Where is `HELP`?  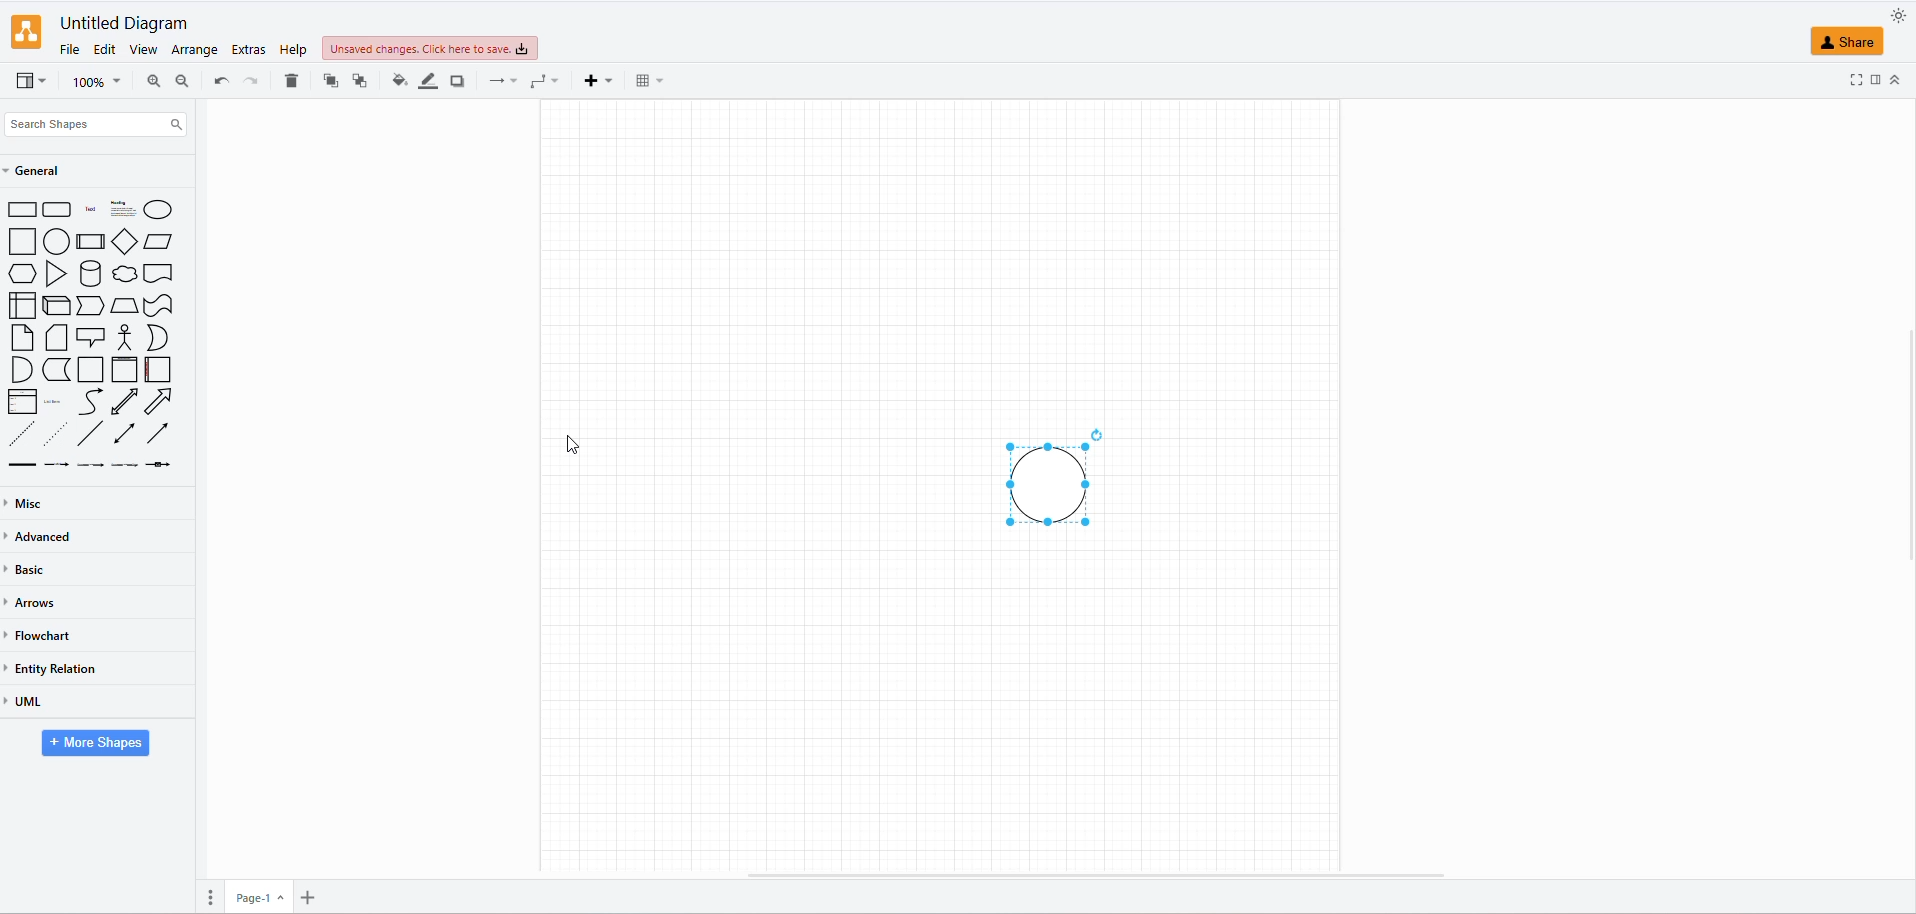
HELP is located at coordinates (290, 51).